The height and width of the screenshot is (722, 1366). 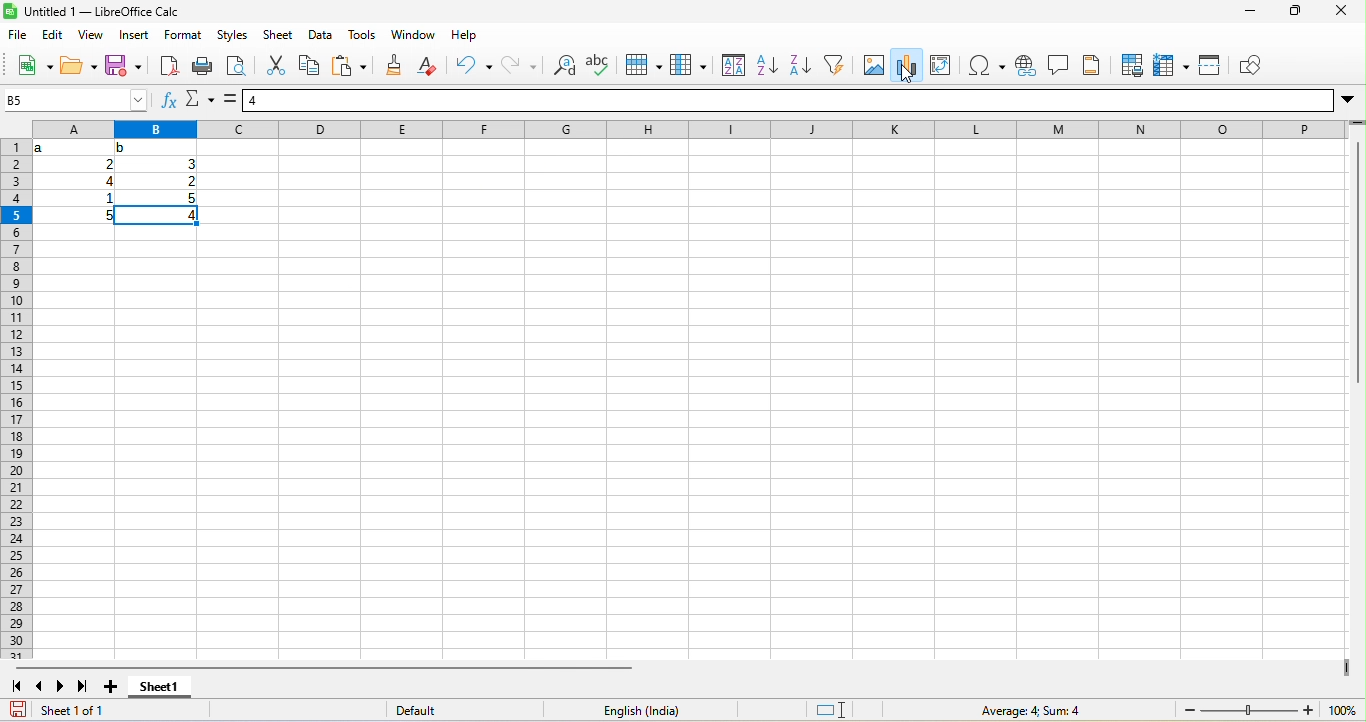 What do you see at coordinates (160, 686) in the screenshot?
I see `sheet1` at bounding box center [160, 686].